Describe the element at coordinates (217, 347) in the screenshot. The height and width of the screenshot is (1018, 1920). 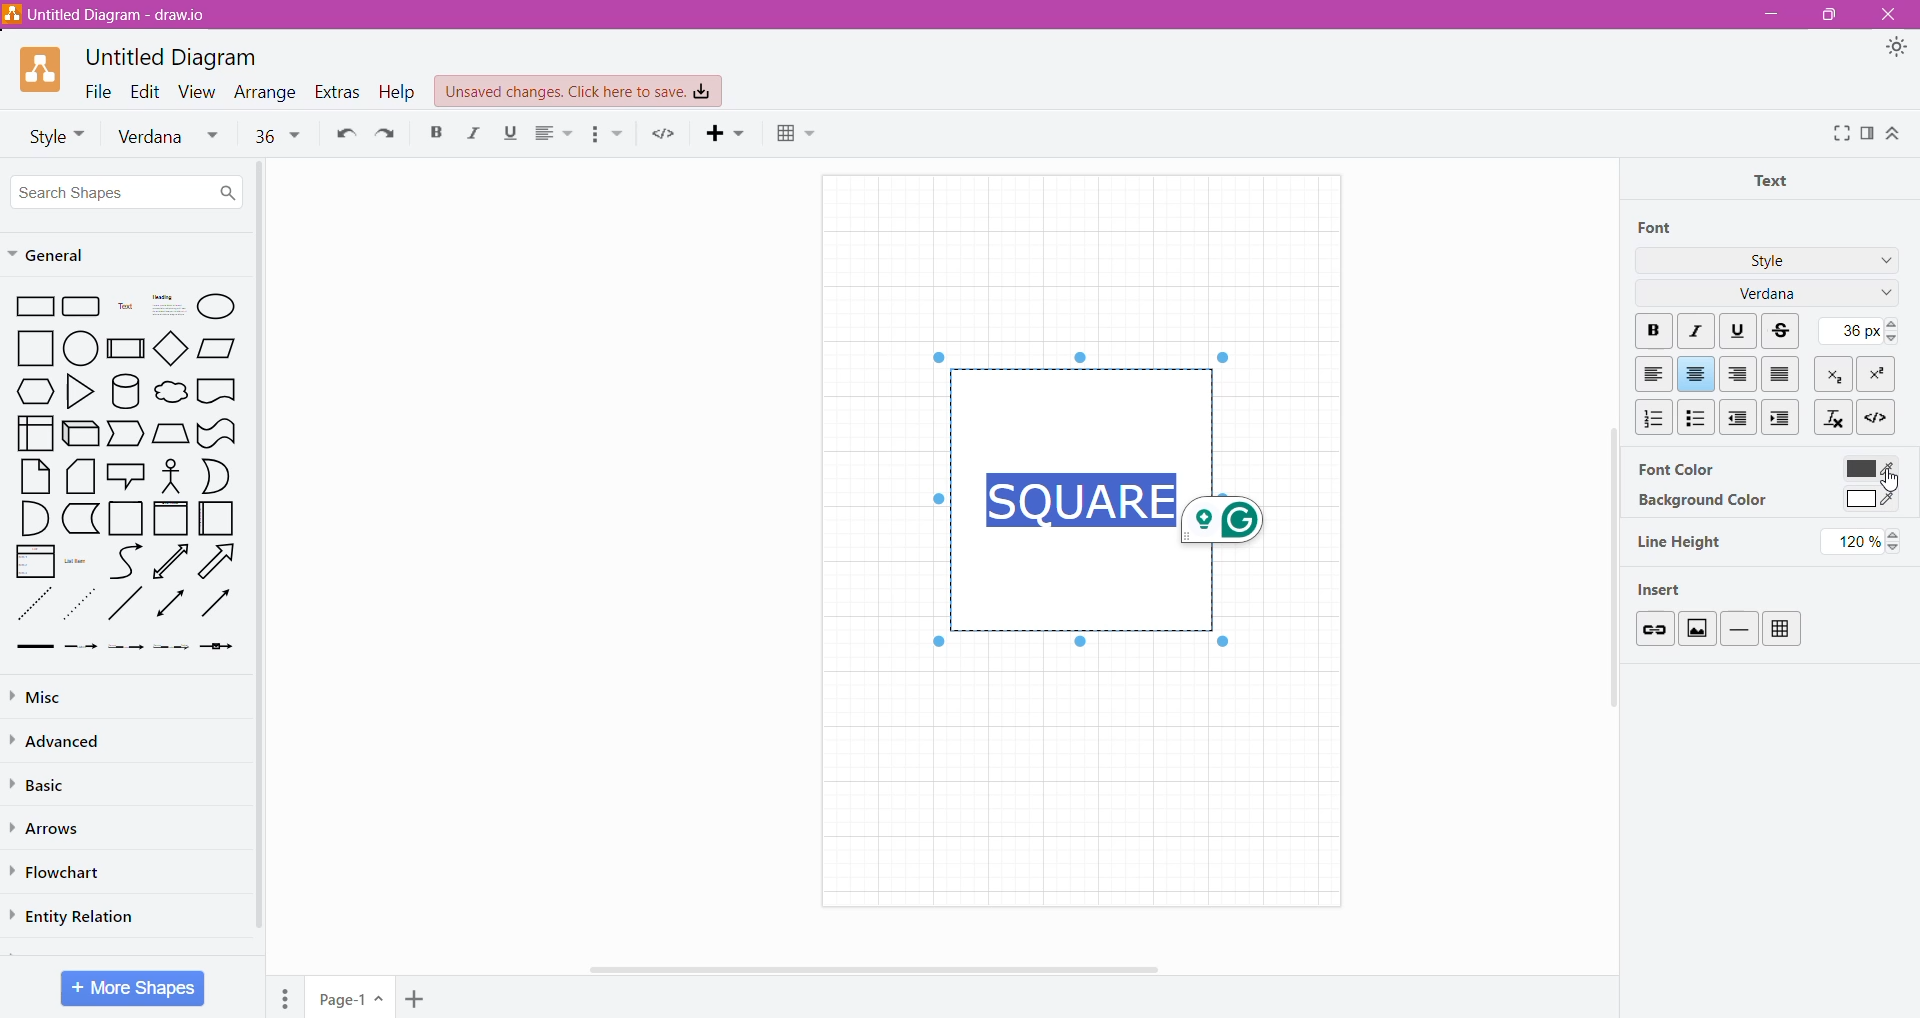
I see `Parallelogram ` at that location.